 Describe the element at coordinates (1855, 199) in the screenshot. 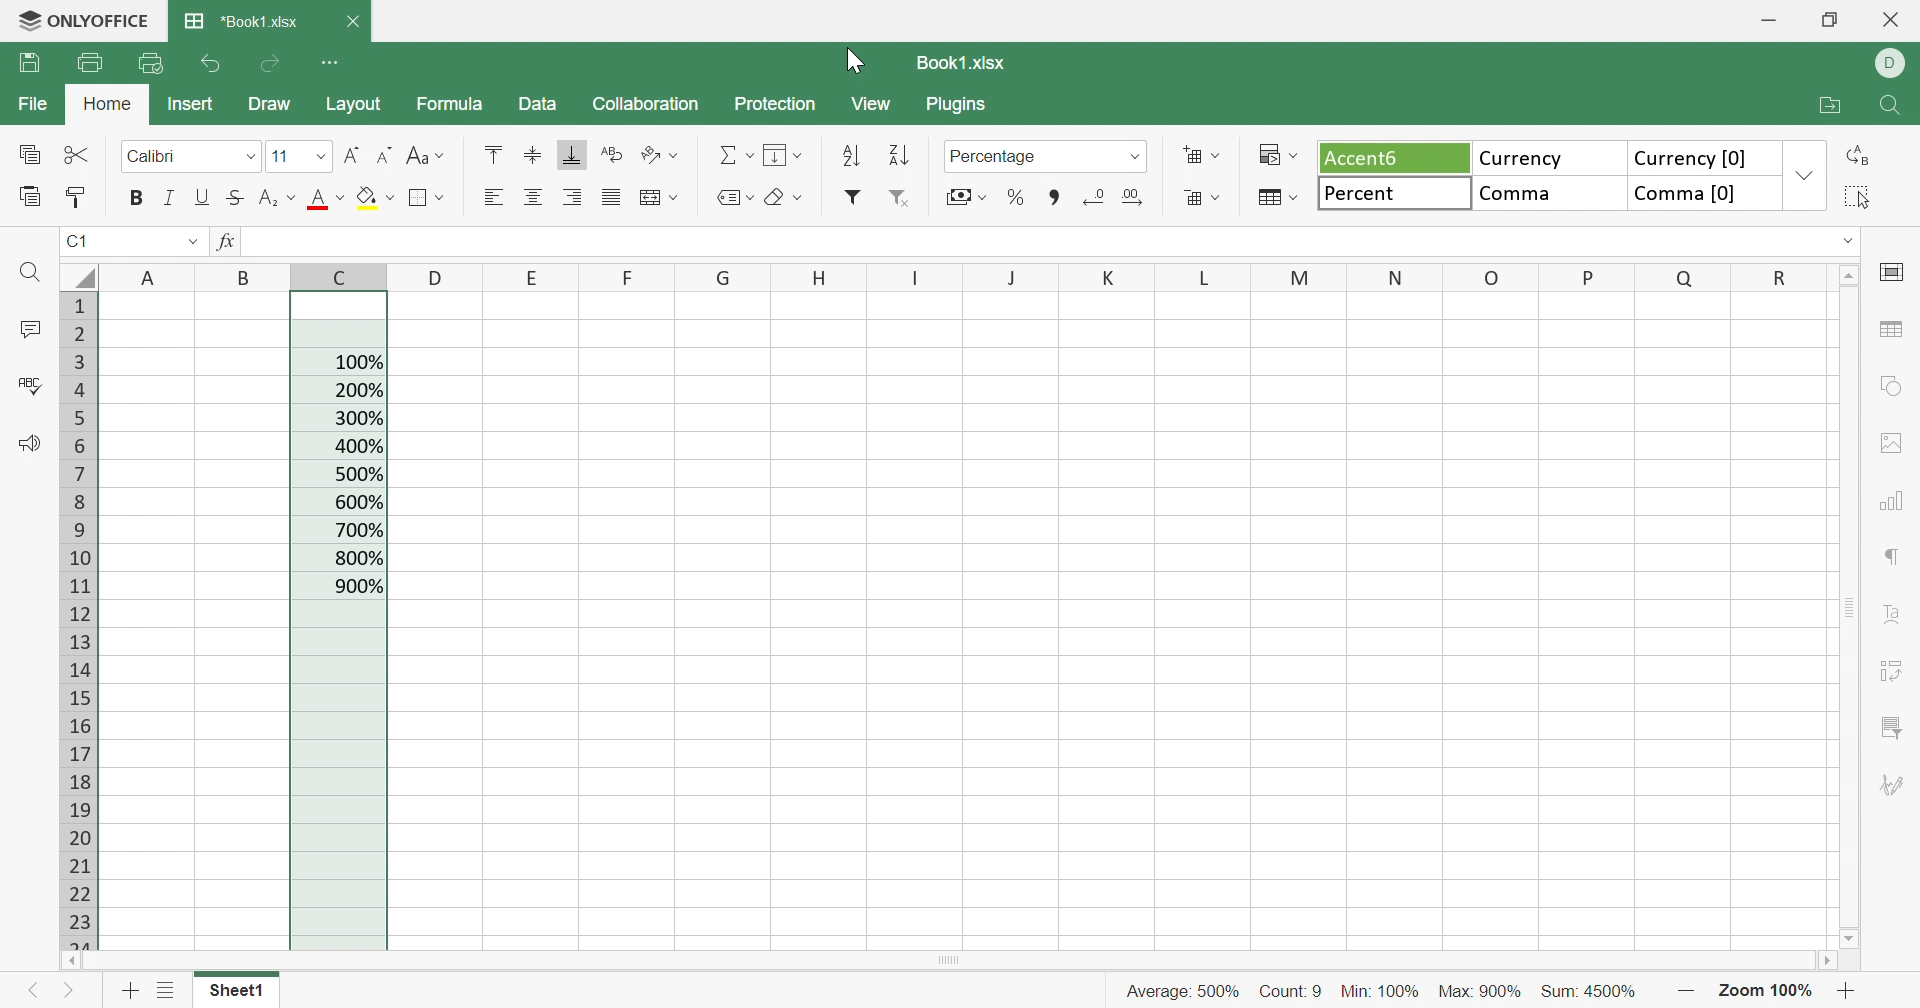

I see `Select all` at that location.